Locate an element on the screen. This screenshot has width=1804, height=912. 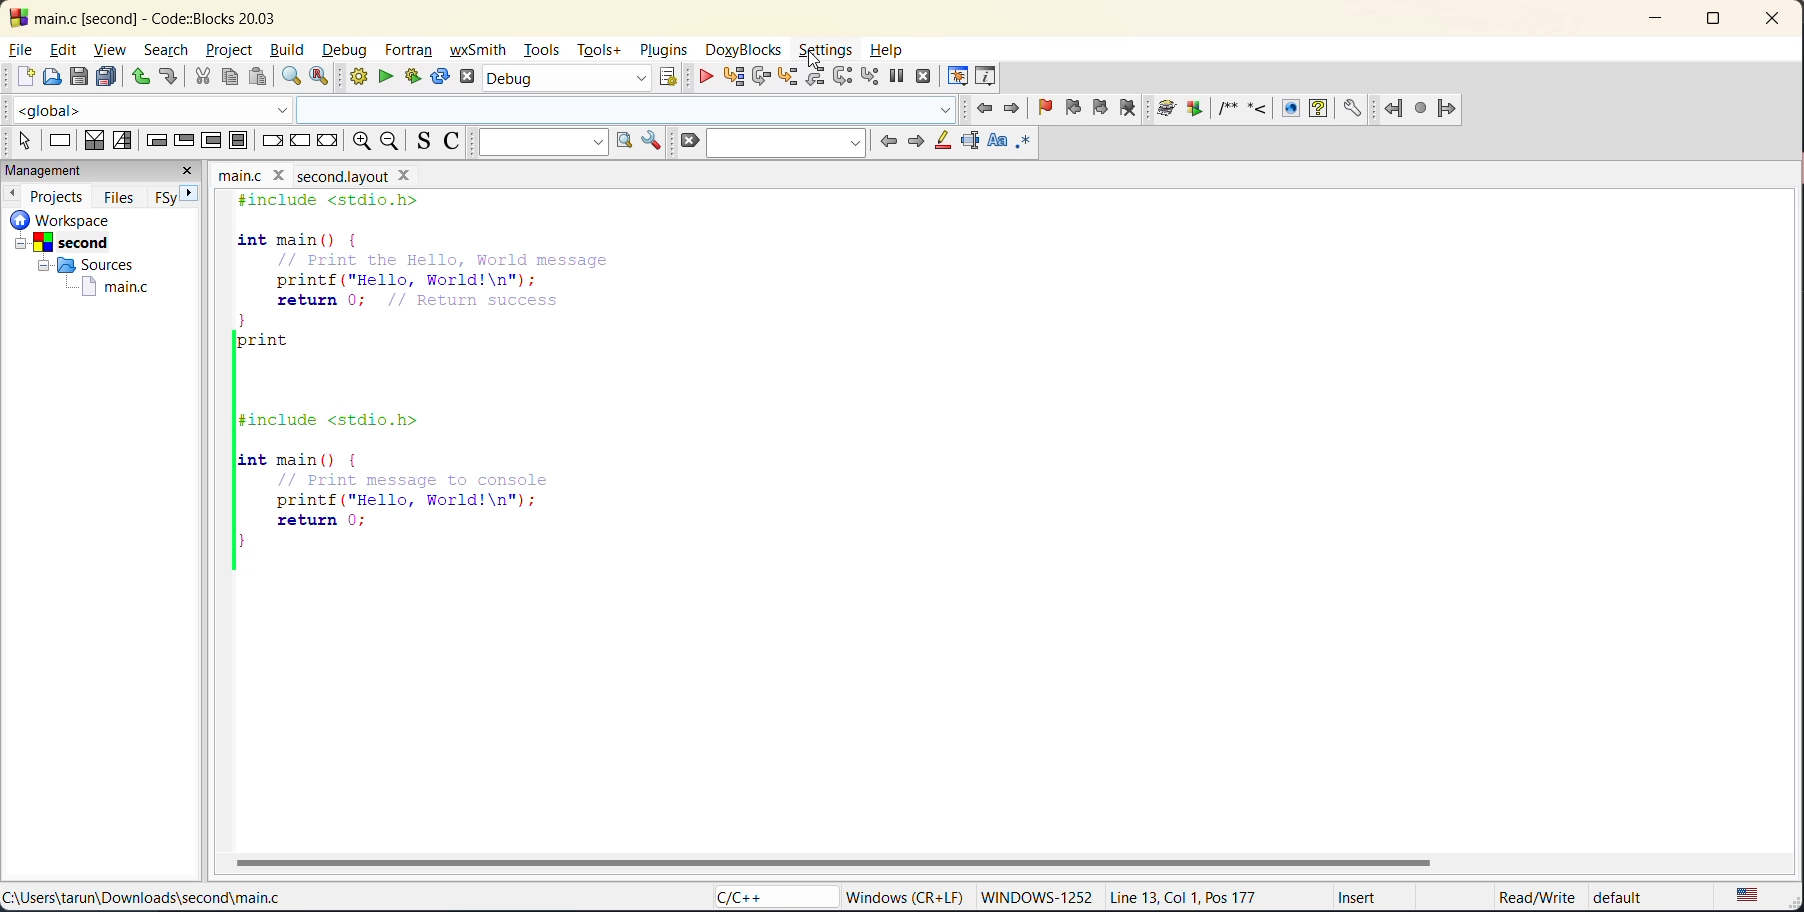
copy is located at coordinates (231, 78).